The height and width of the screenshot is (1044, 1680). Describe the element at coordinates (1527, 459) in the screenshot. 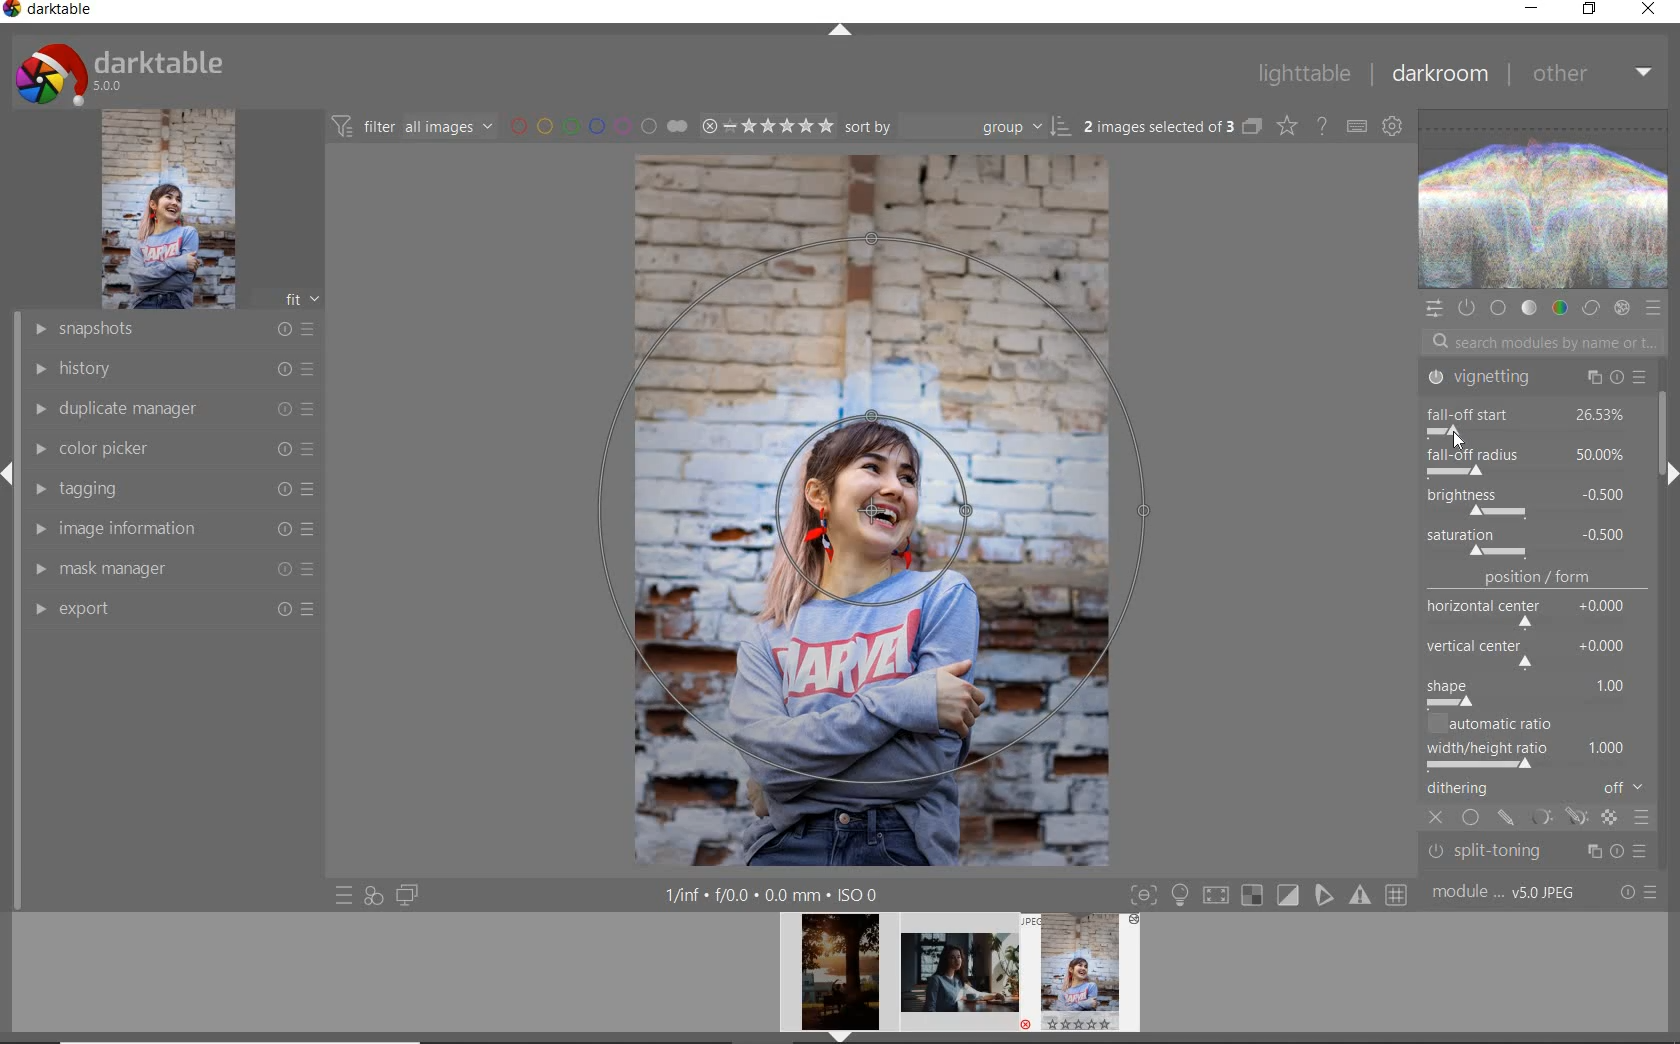

I see `fall-off radius` at that location.